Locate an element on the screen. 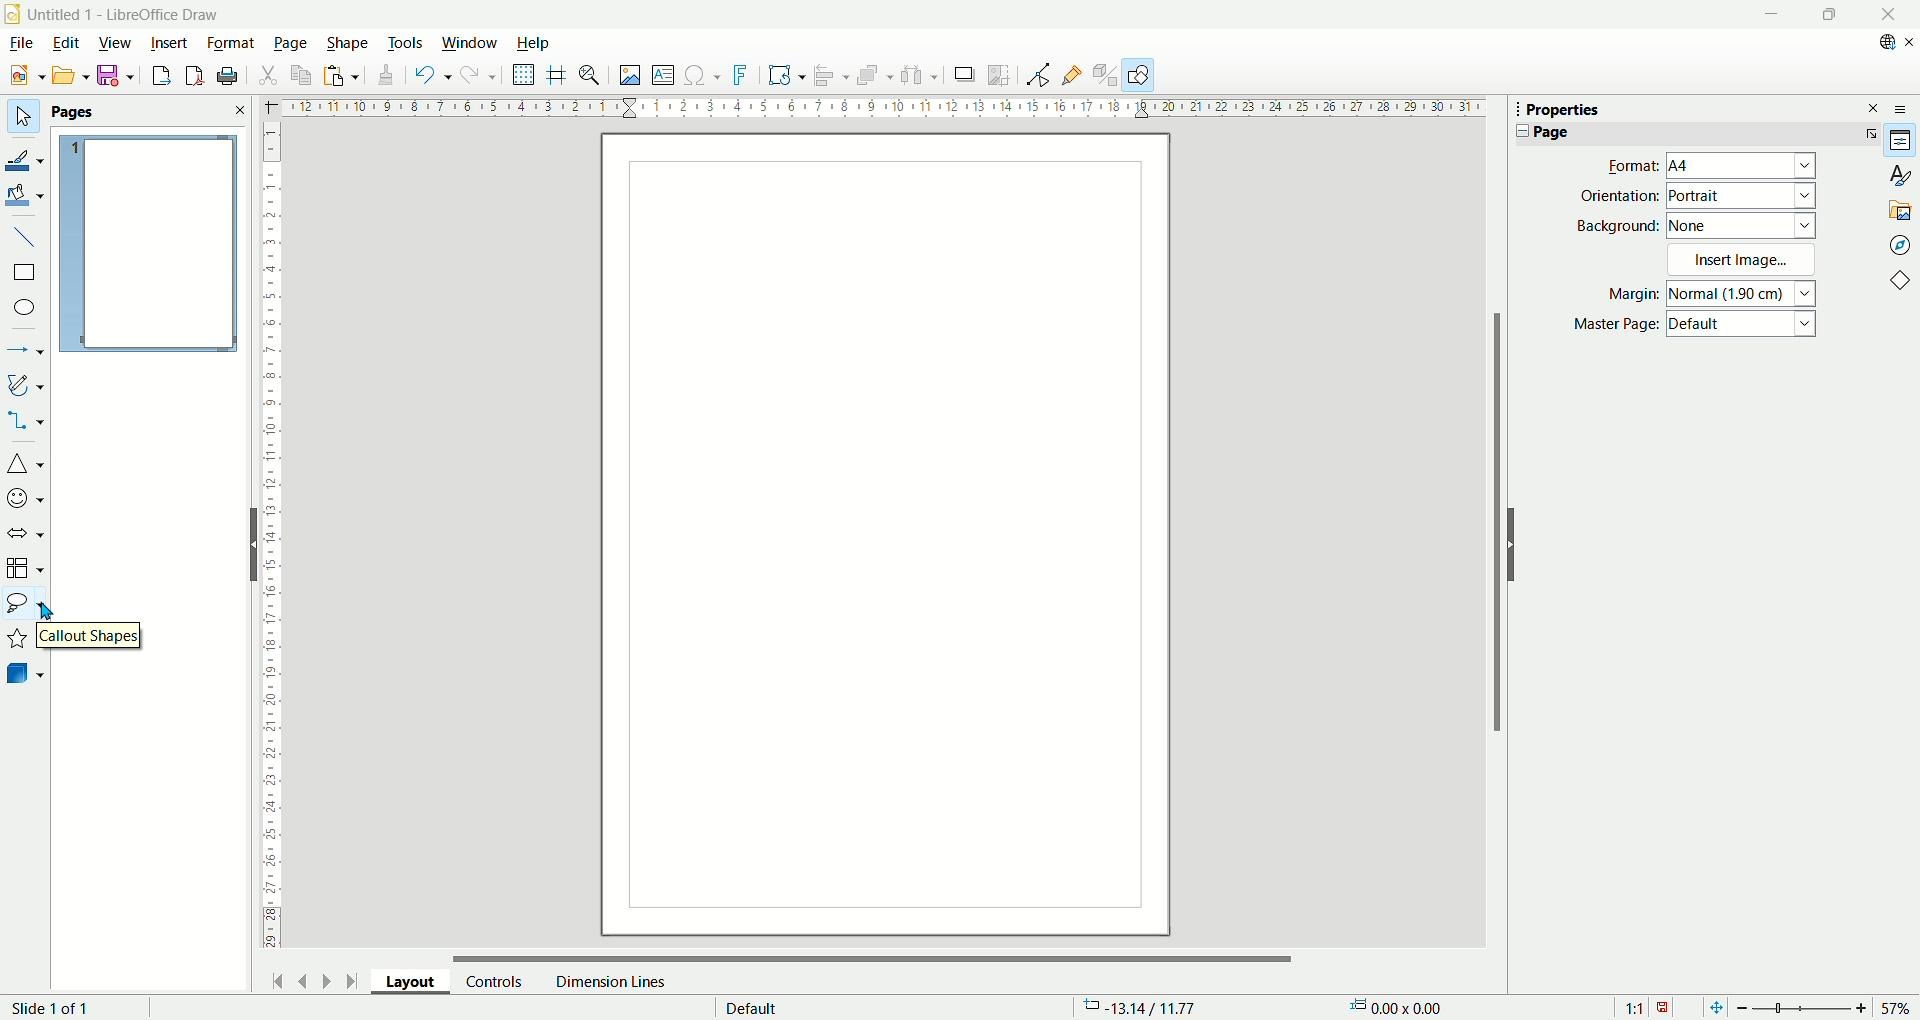 Image resolution: width=1920 pixels, height=1020 pixels. insert textbox is located at coordinates (666, 76).